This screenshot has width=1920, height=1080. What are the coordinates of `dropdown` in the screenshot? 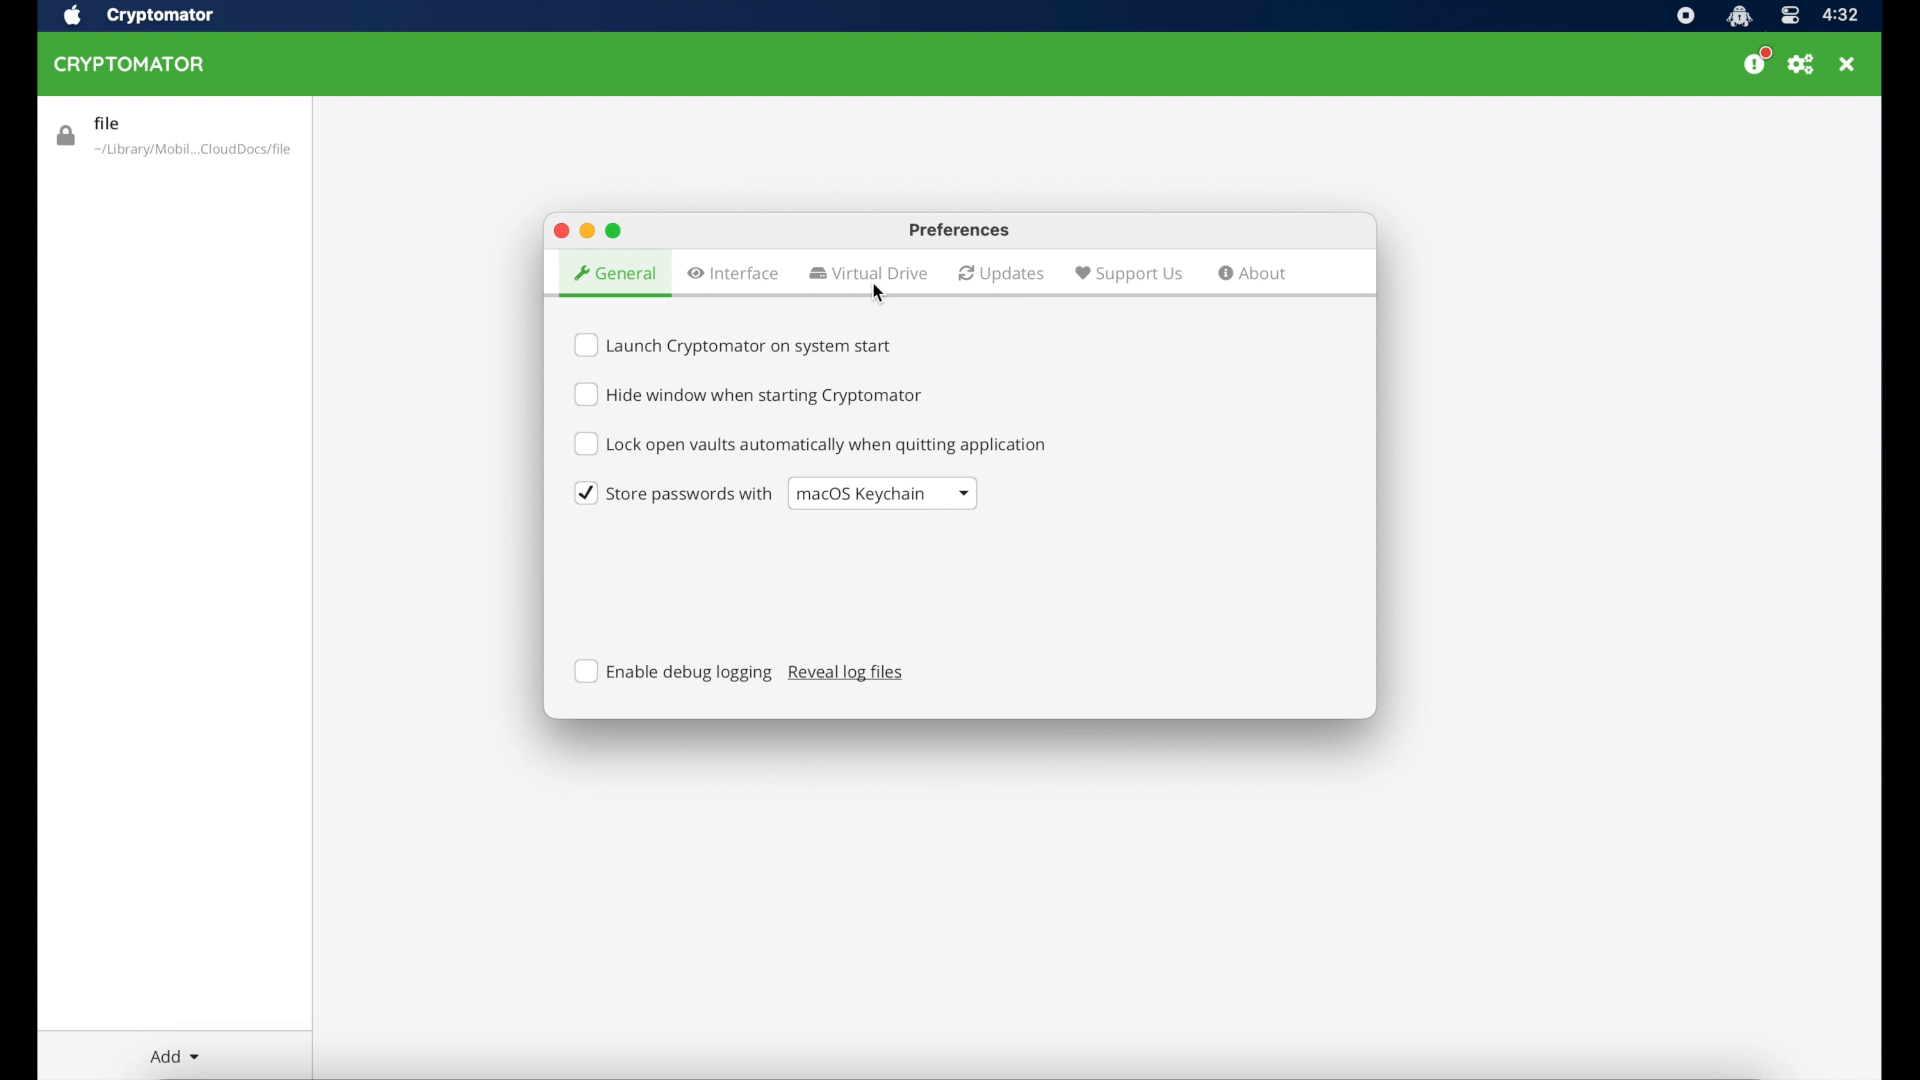 It's located at (882, 493).